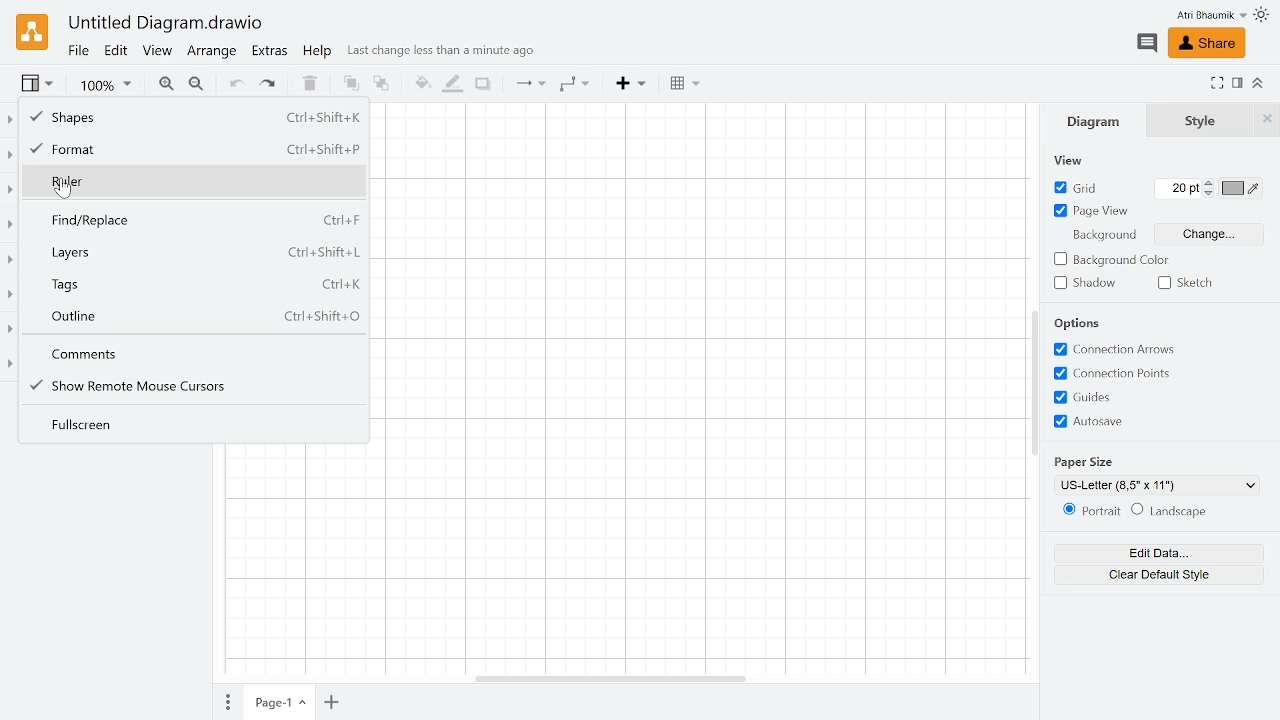 The width and height of the screenshot is (1280, 720). Describe the element at coordinates (682, 83) in the screenshot. I see `Table` at that location.